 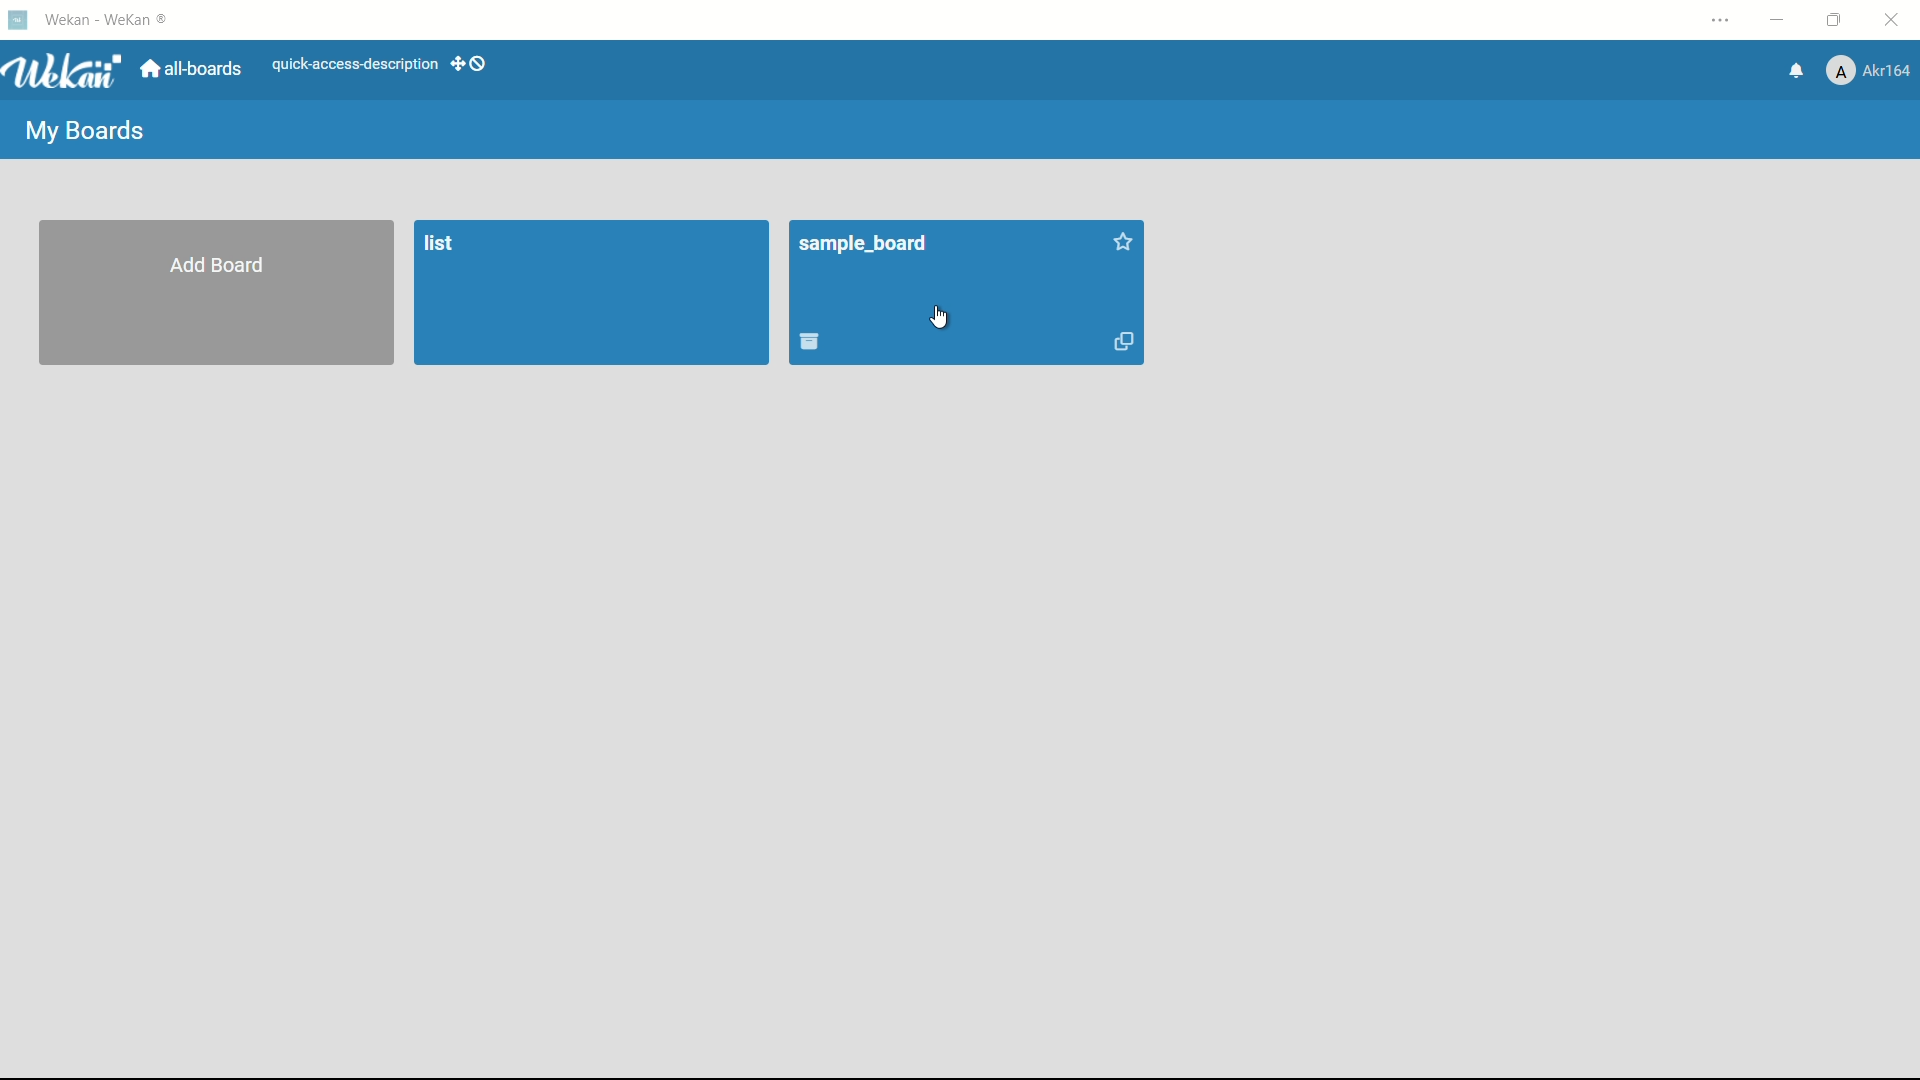 What do you see at coordinates (1793, 71) in the screenshot?
I see `notifications` at bounding box center [1793, 71].